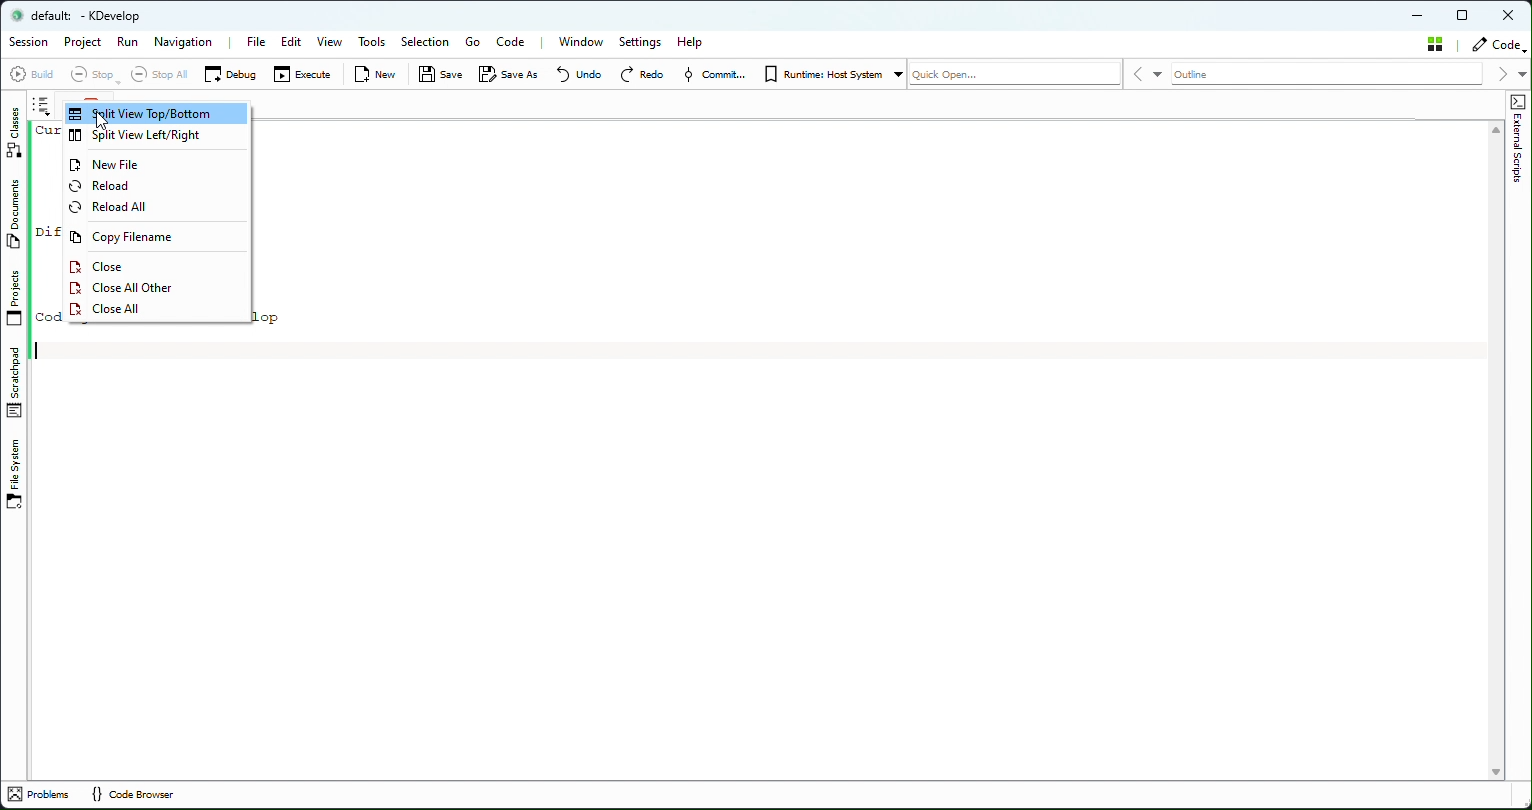 The height and width of the screenshot is (810, 1532). Describe the element at coordinates (475, 43) in the screenshot. I see `Go` at that location.